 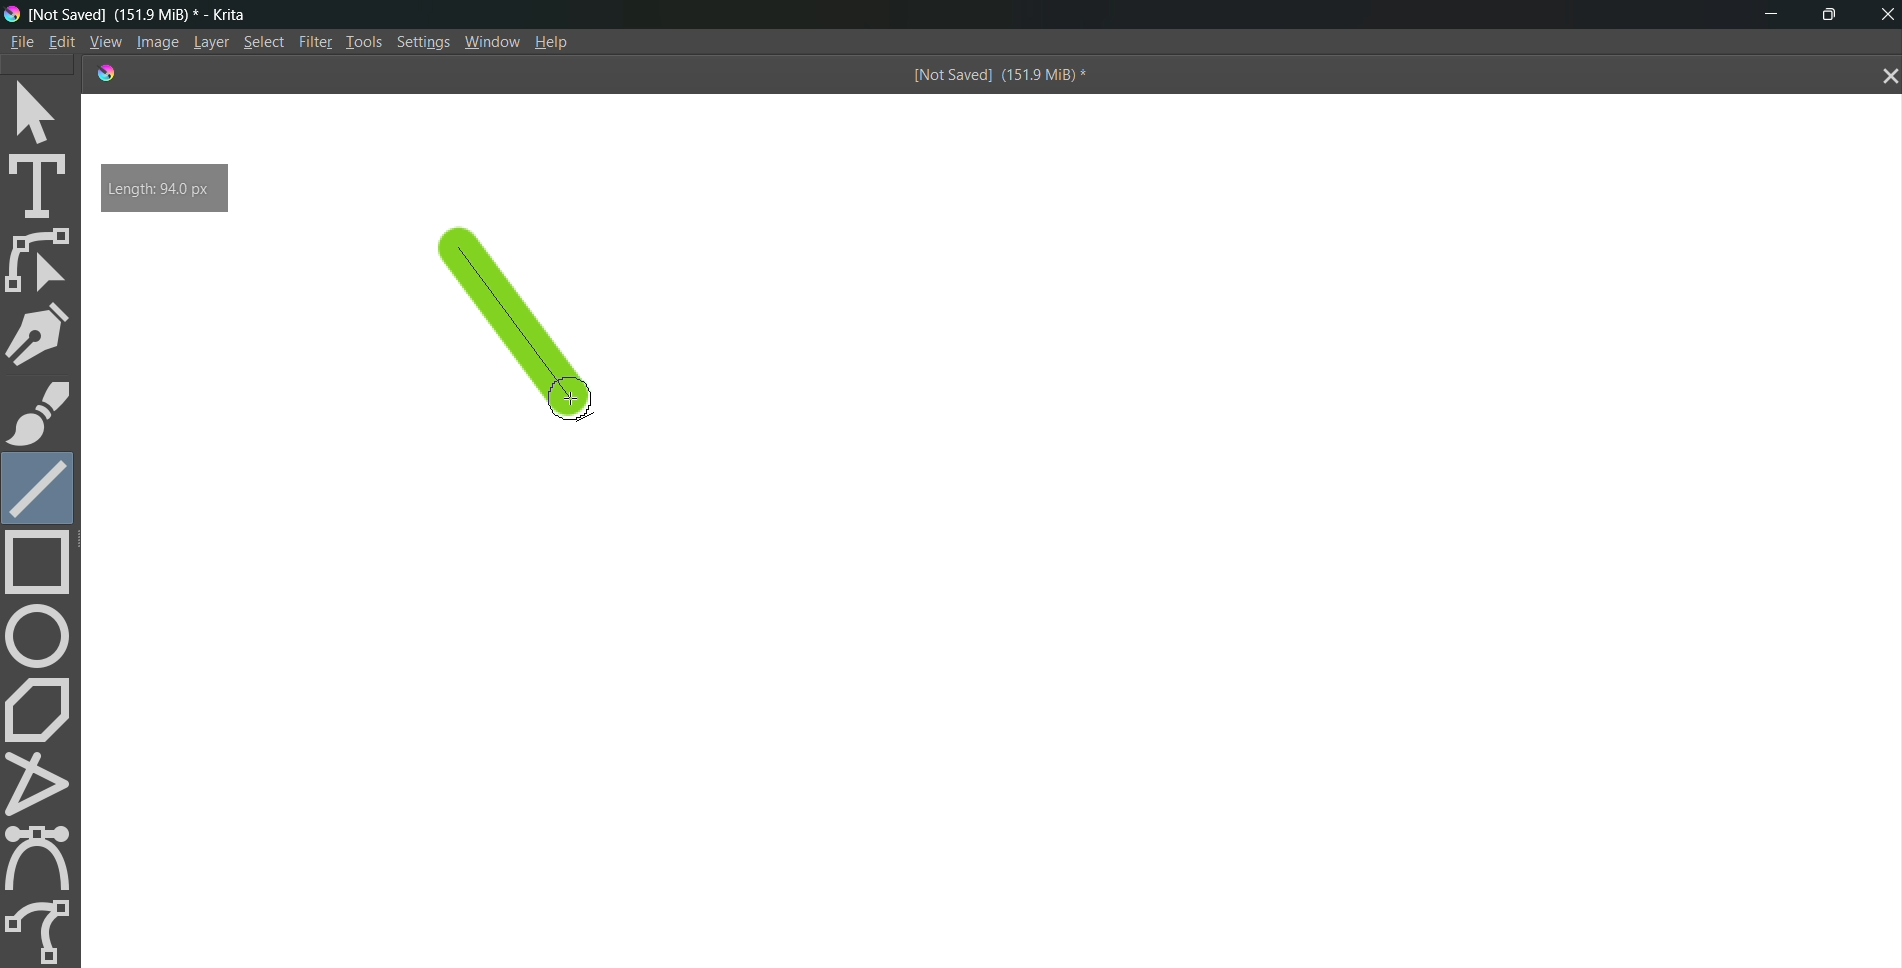 What do you see at coordinates (43, 261) in the screenshot?
I see `edit shape` at bounding box center [43, 261].